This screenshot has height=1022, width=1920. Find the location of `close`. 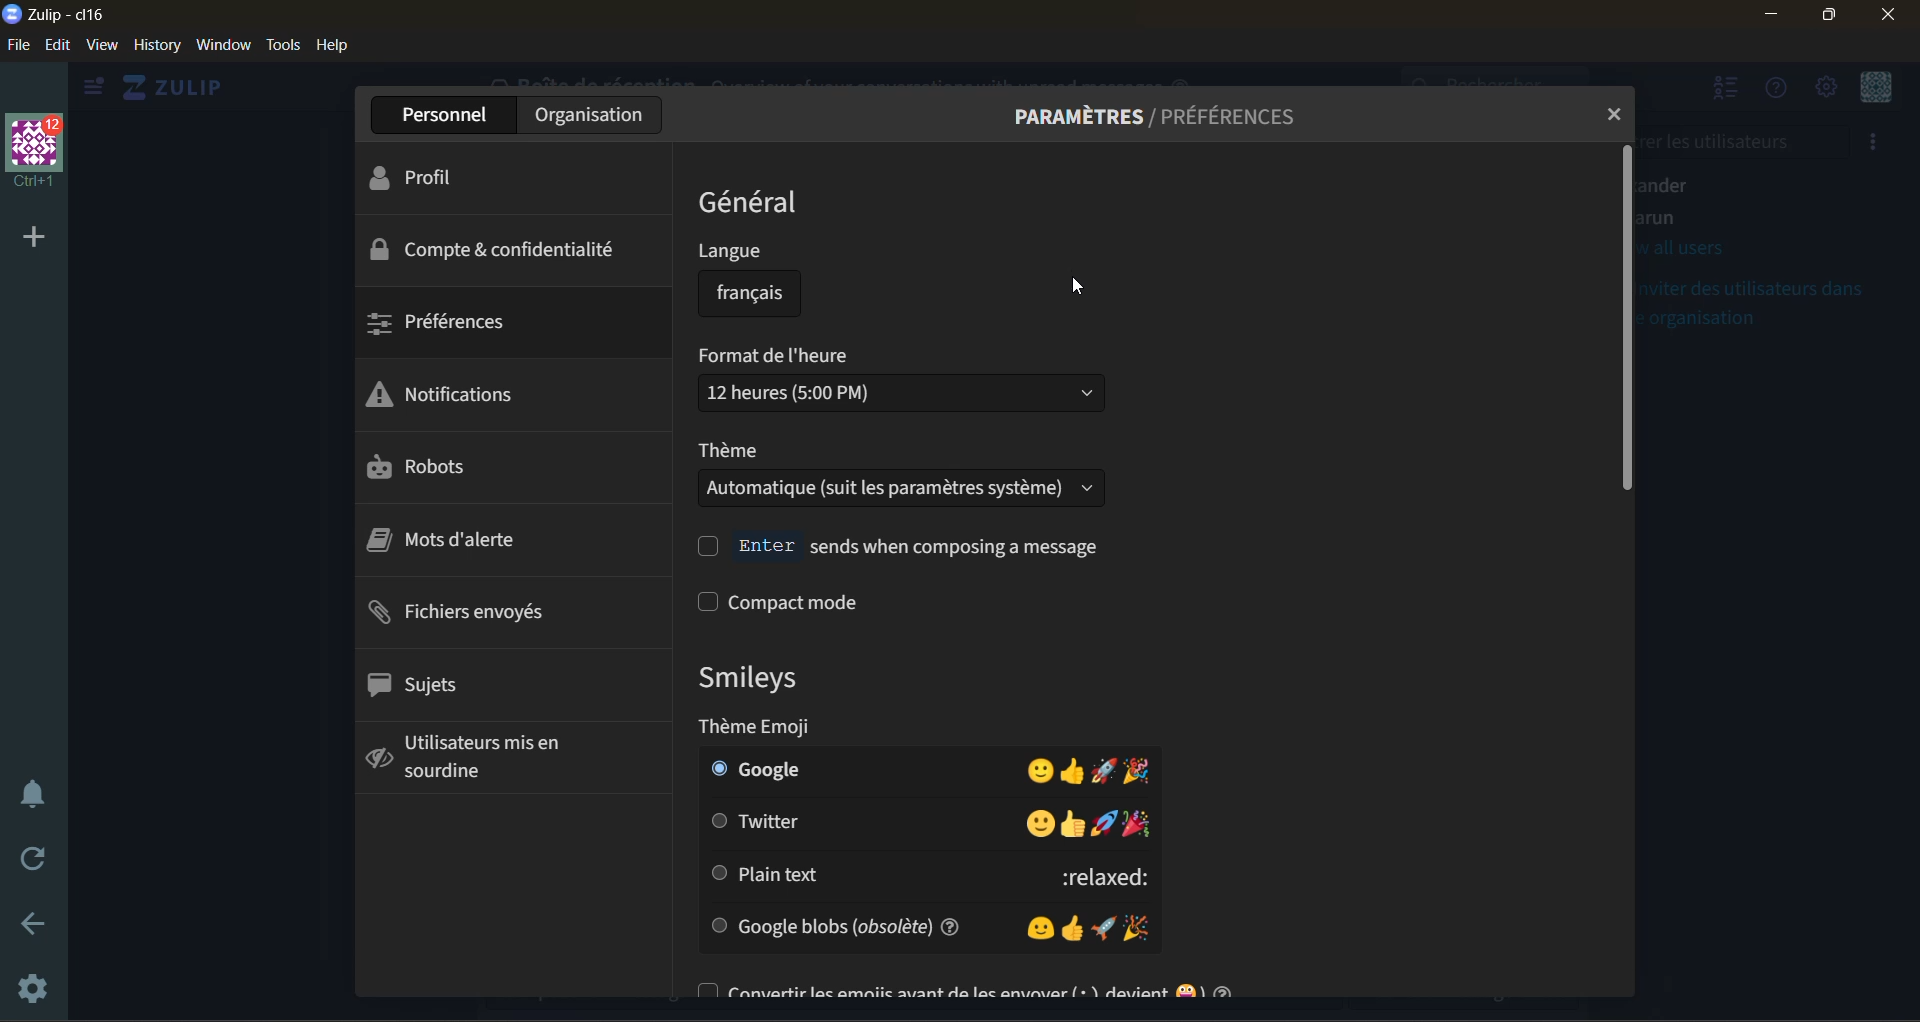

close is located at coordinates (1607, 114).